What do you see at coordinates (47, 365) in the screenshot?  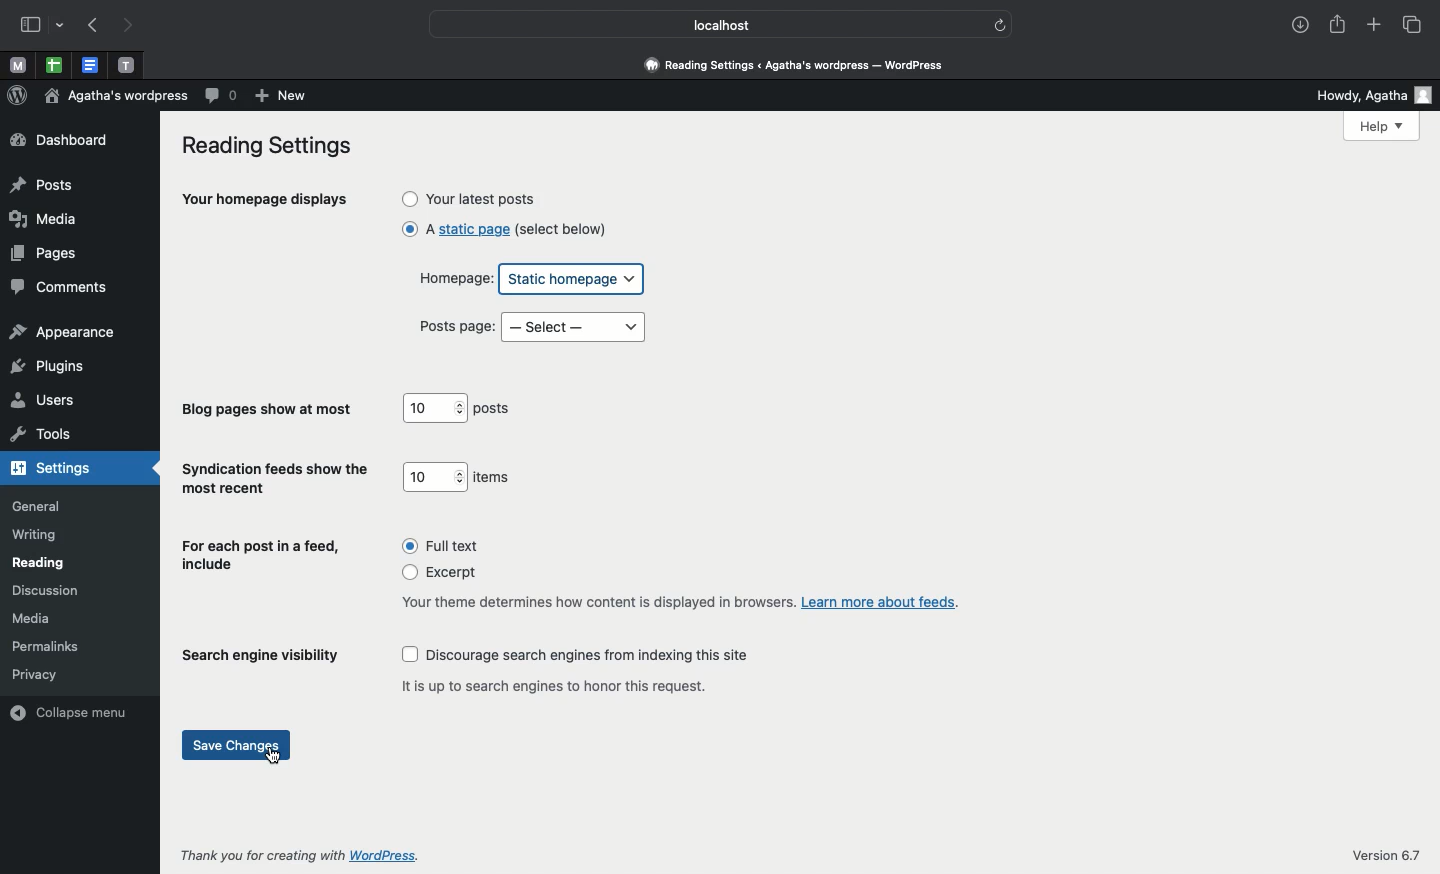 I see `plugins` at bounding box center [47, 365].